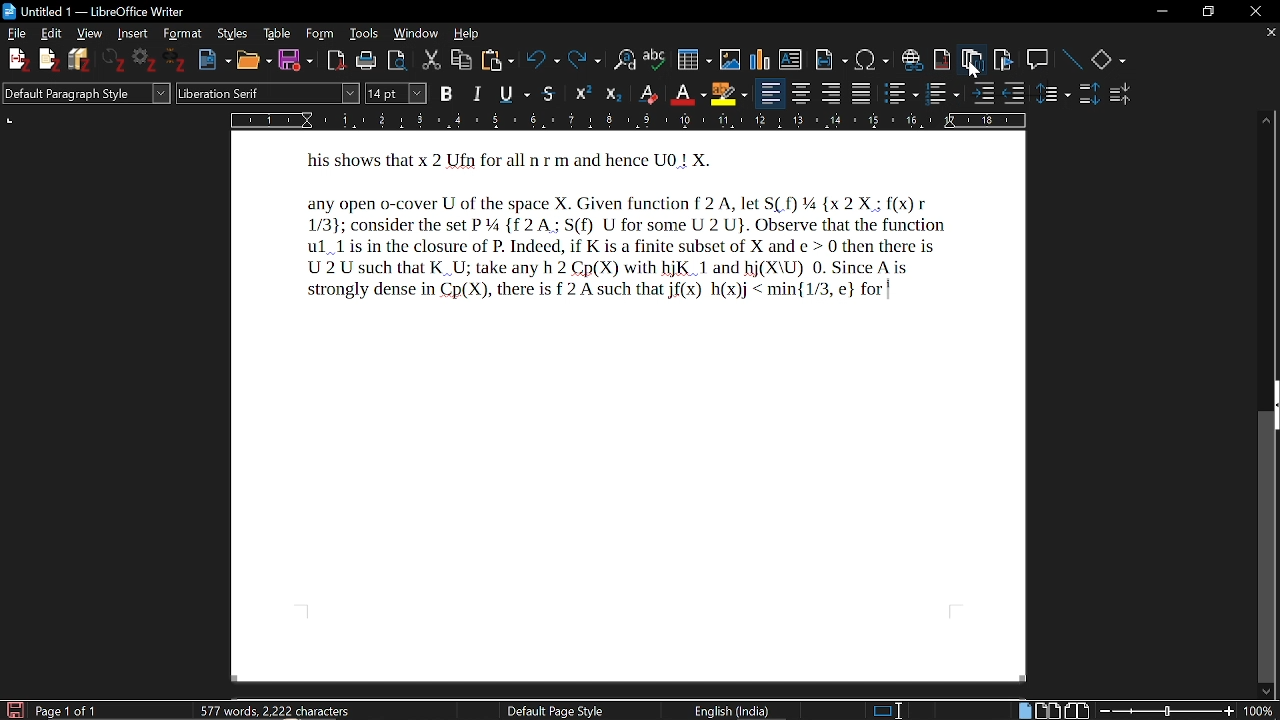 The height and width of the screenshot is (720, 1280). Describe the element at coordinates (130, 33) in the screenshot. I see `Insert` at that location.